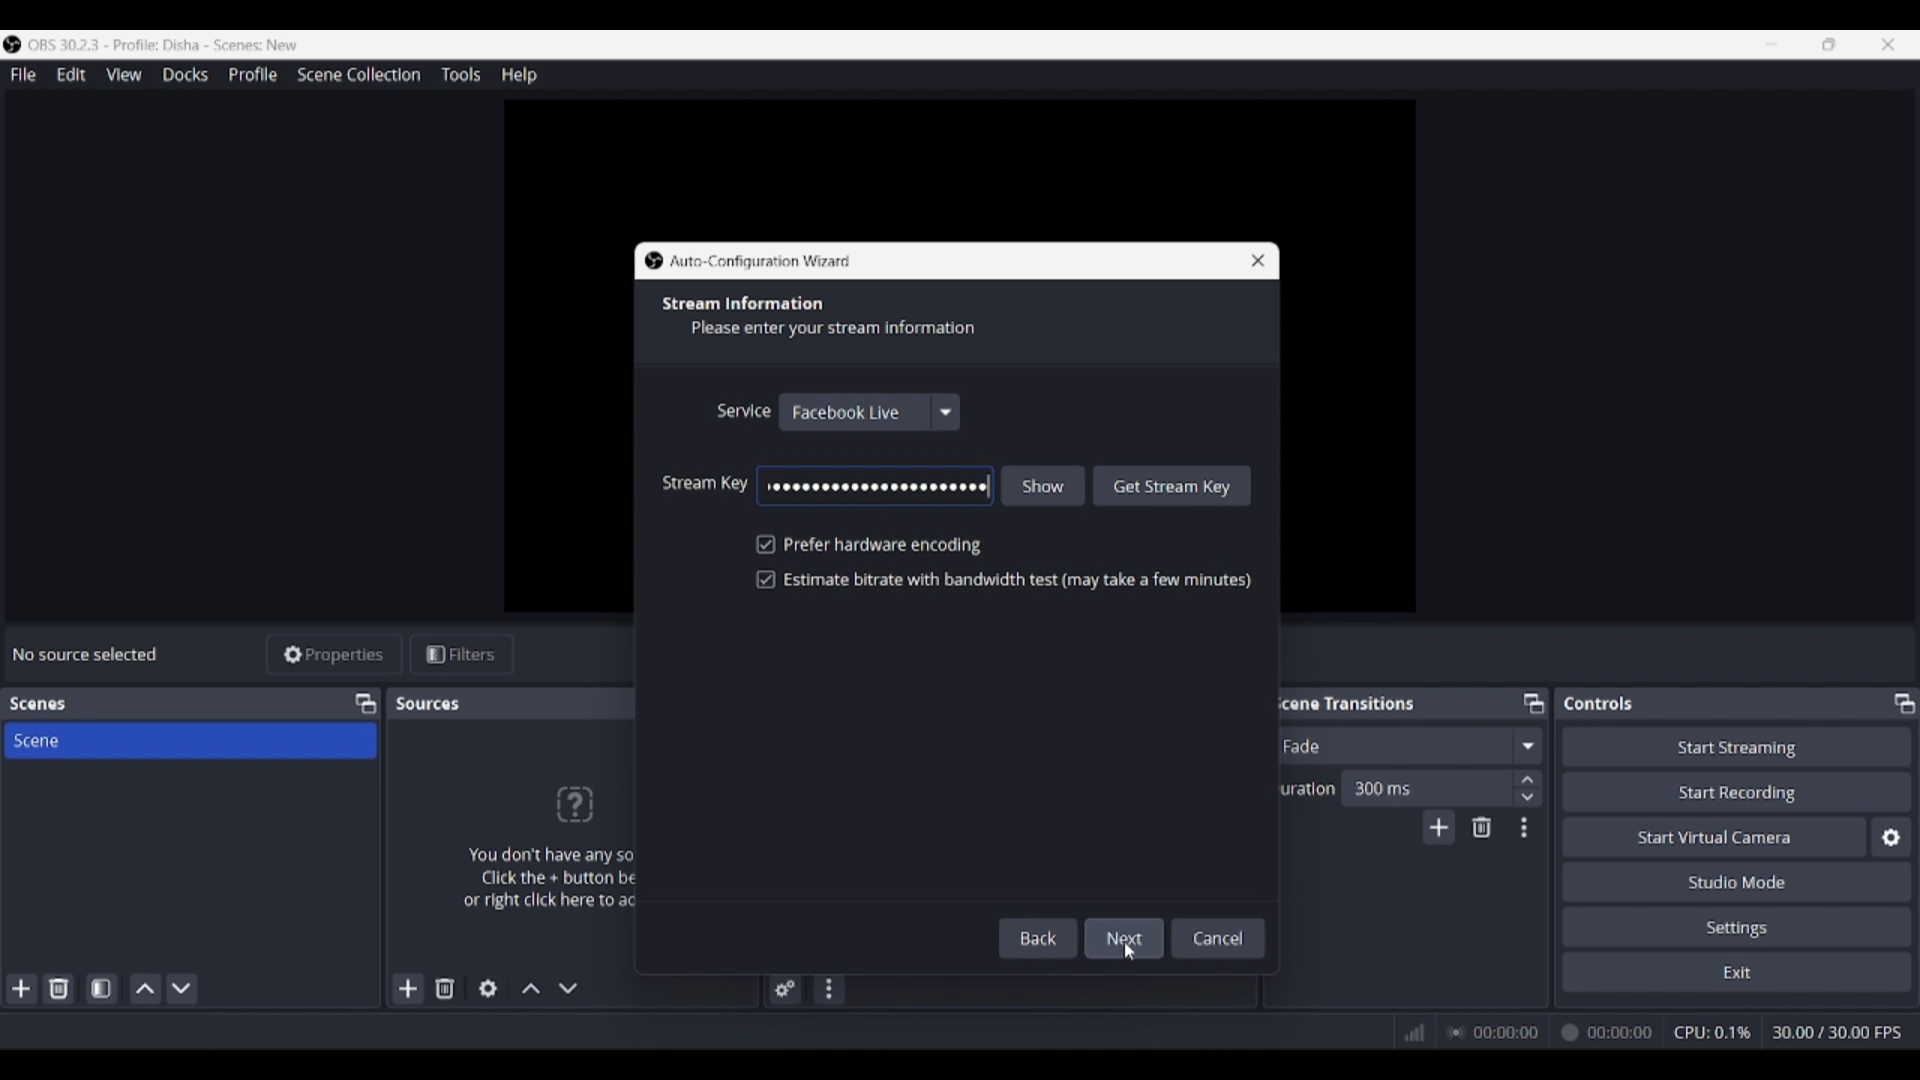 The height and width of the screenshot is (1080, 1920). I want to click on Software and project name, so click(172, 45).